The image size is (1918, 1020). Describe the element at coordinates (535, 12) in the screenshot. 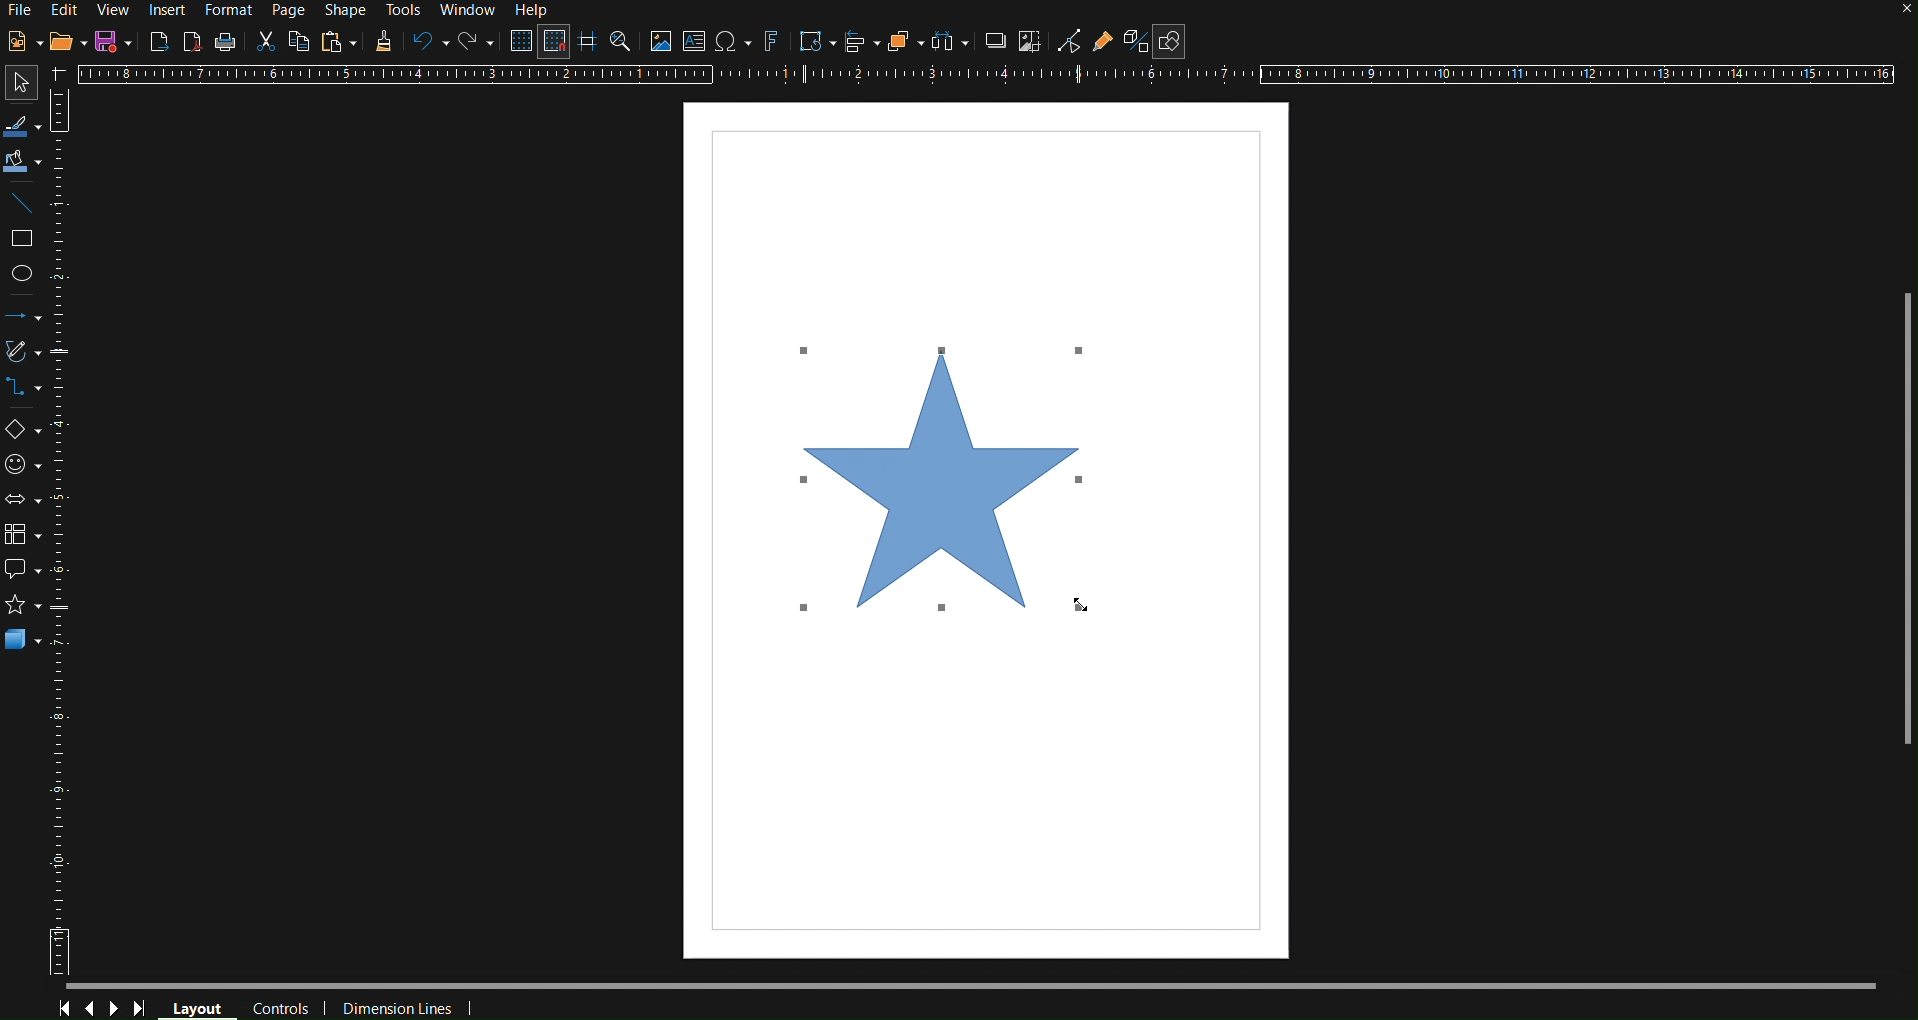

I see `Help` at that location.